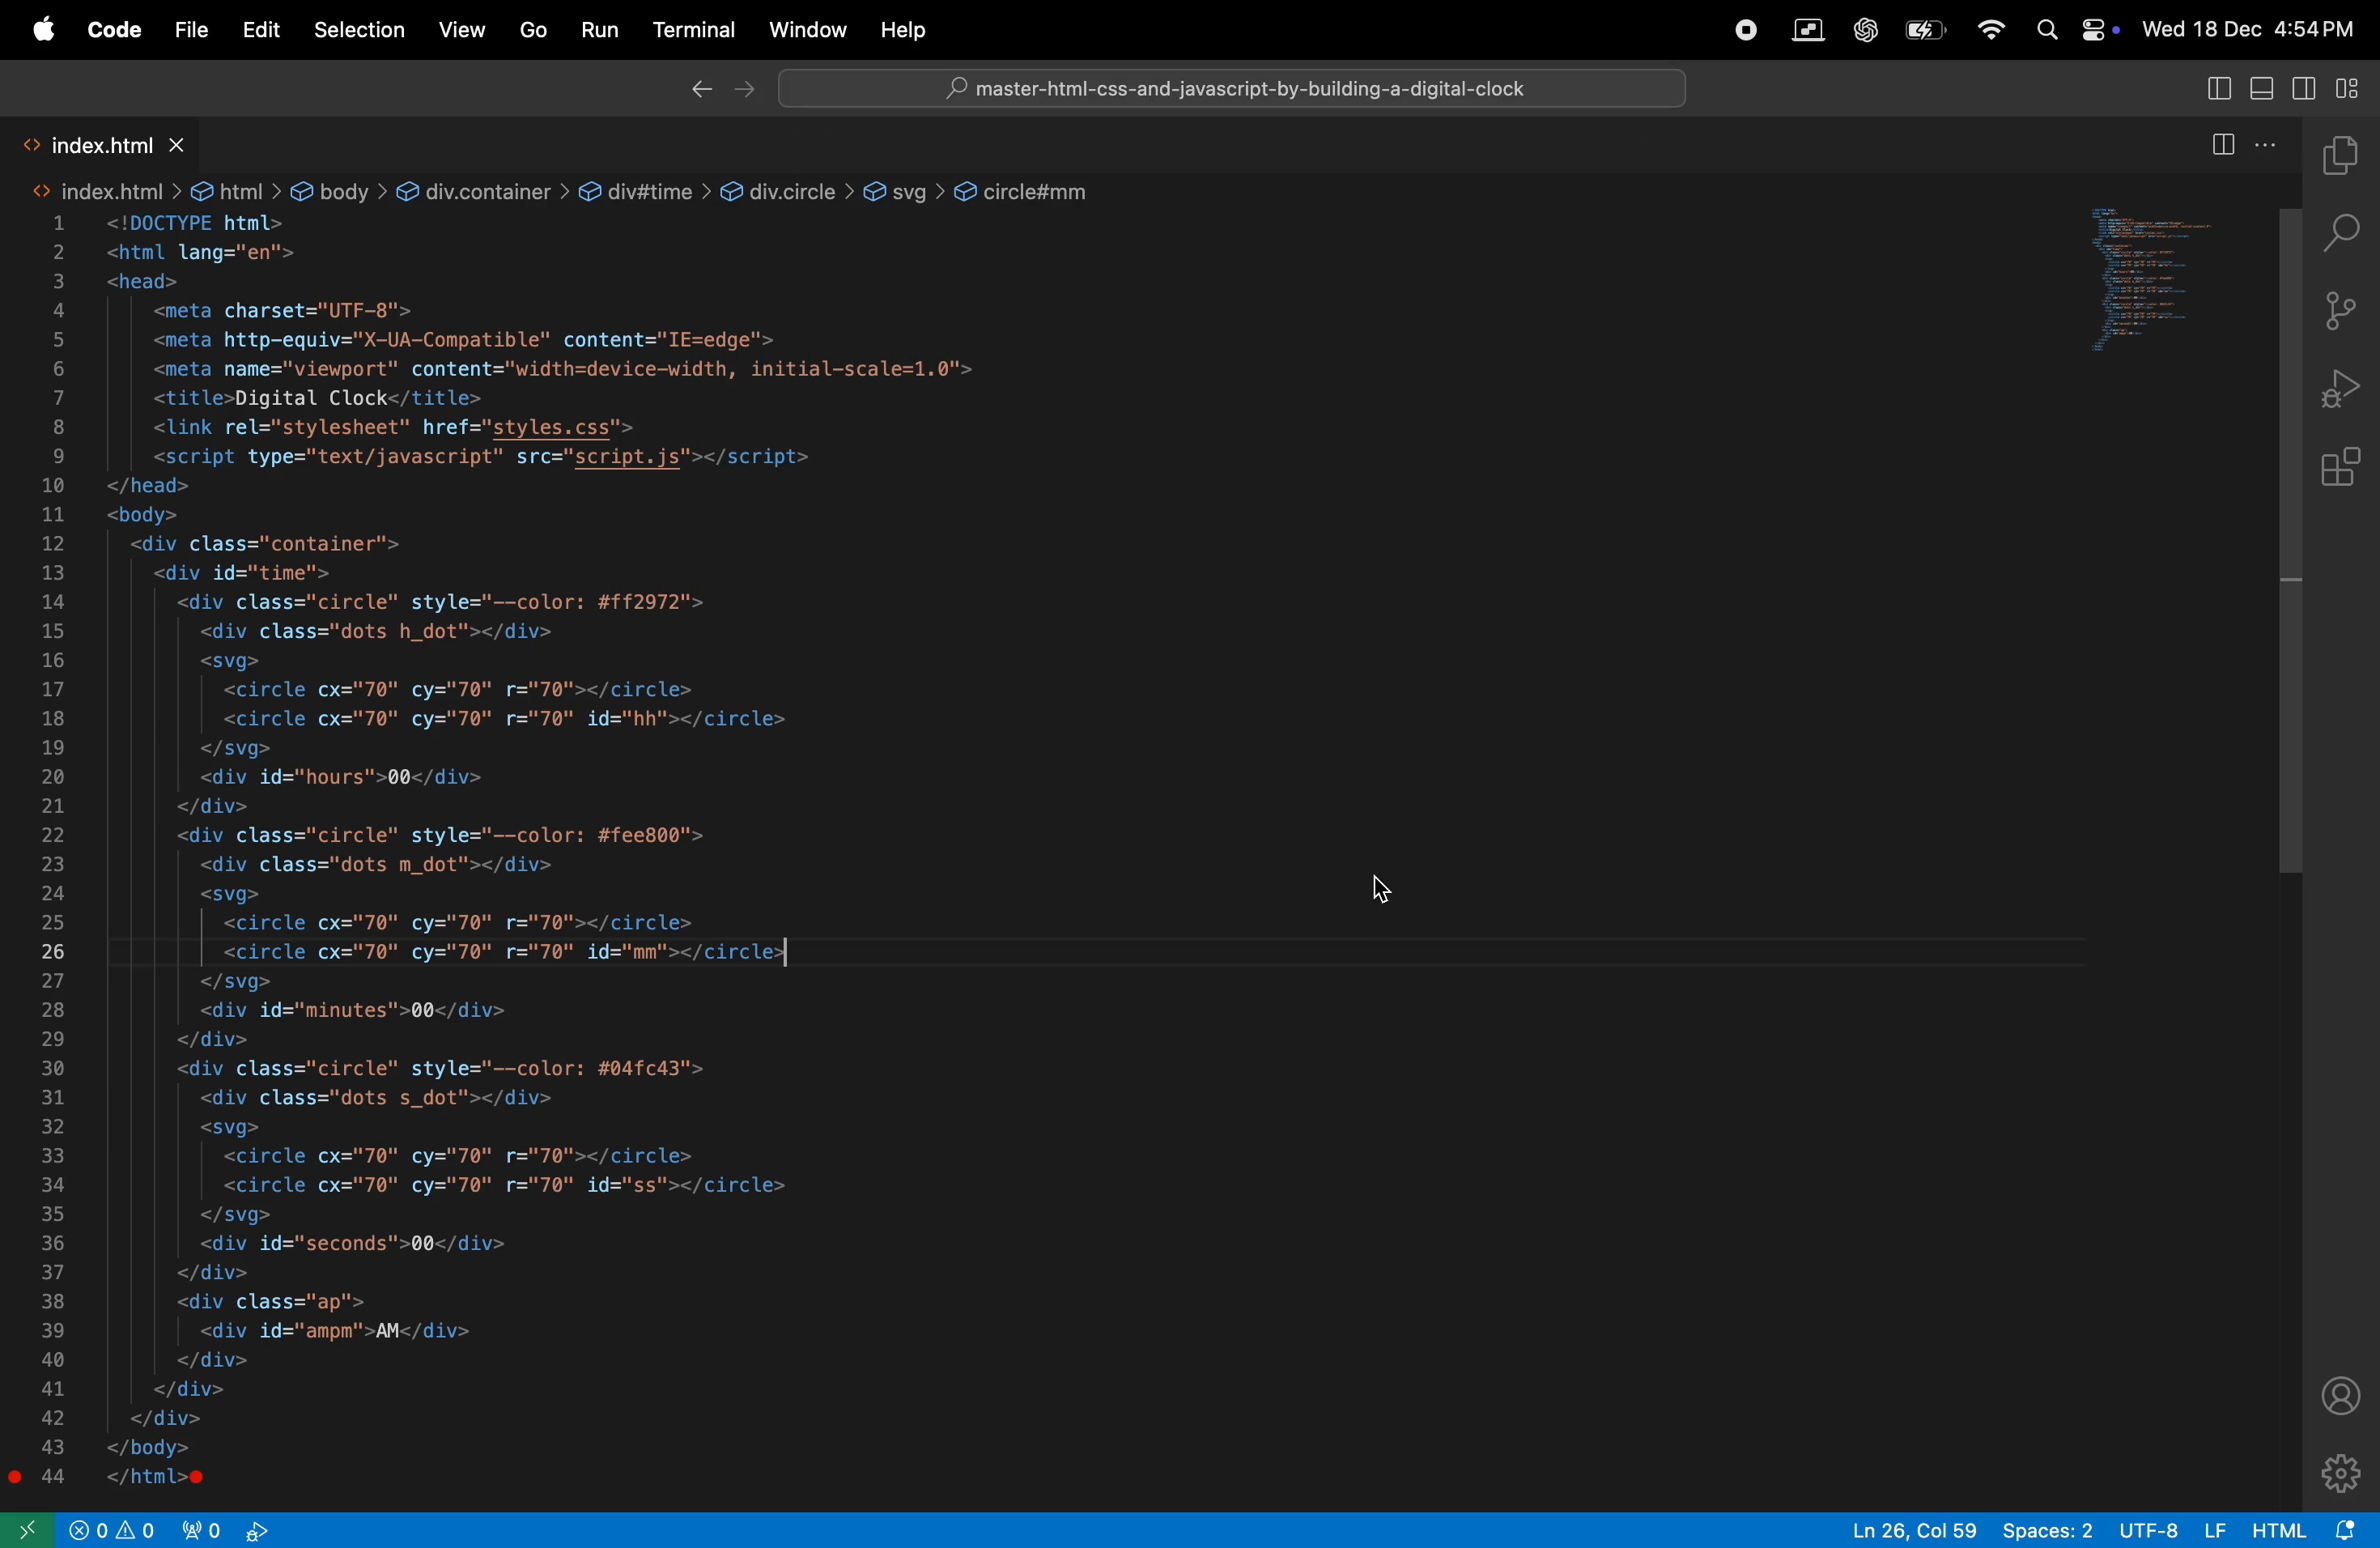 Image resolution: width=2380 pixels, height=1548 pixels. I want to click on Scroll bar, so click(2286, 547).